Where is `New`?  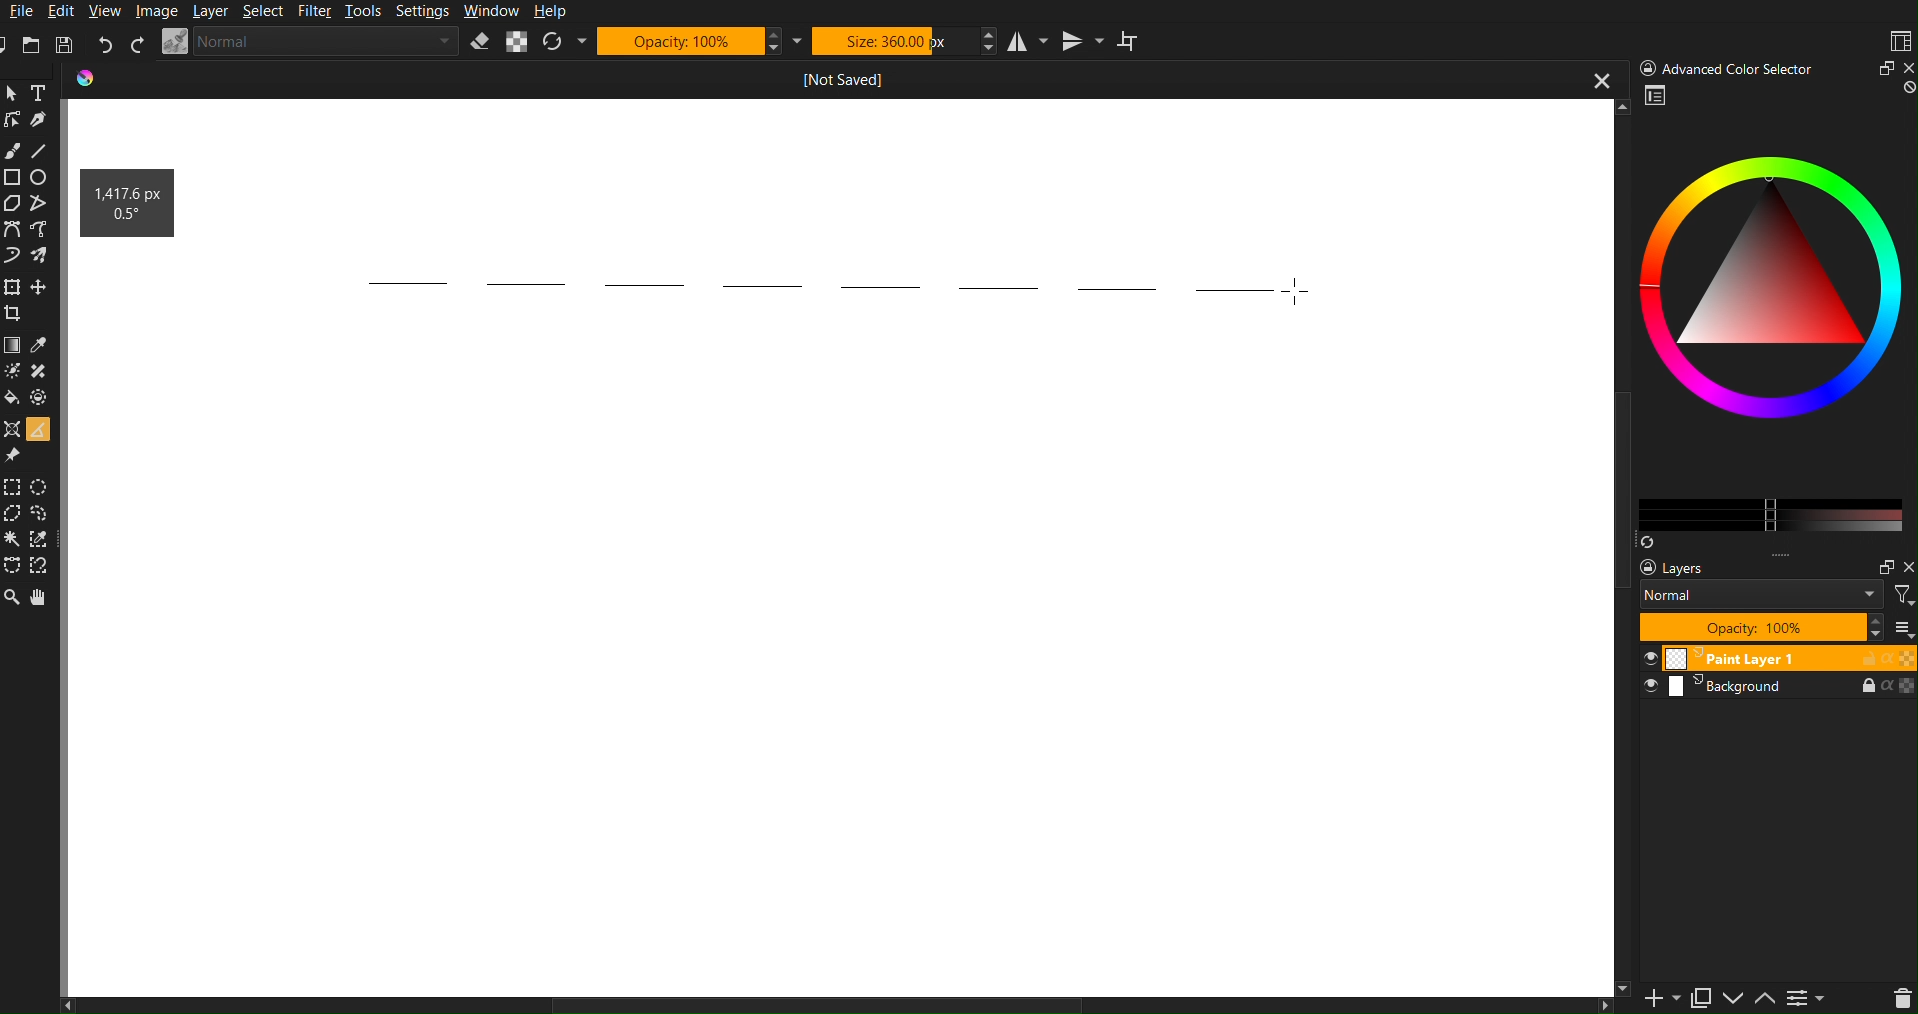 New is located at coordinates (1656, 997).